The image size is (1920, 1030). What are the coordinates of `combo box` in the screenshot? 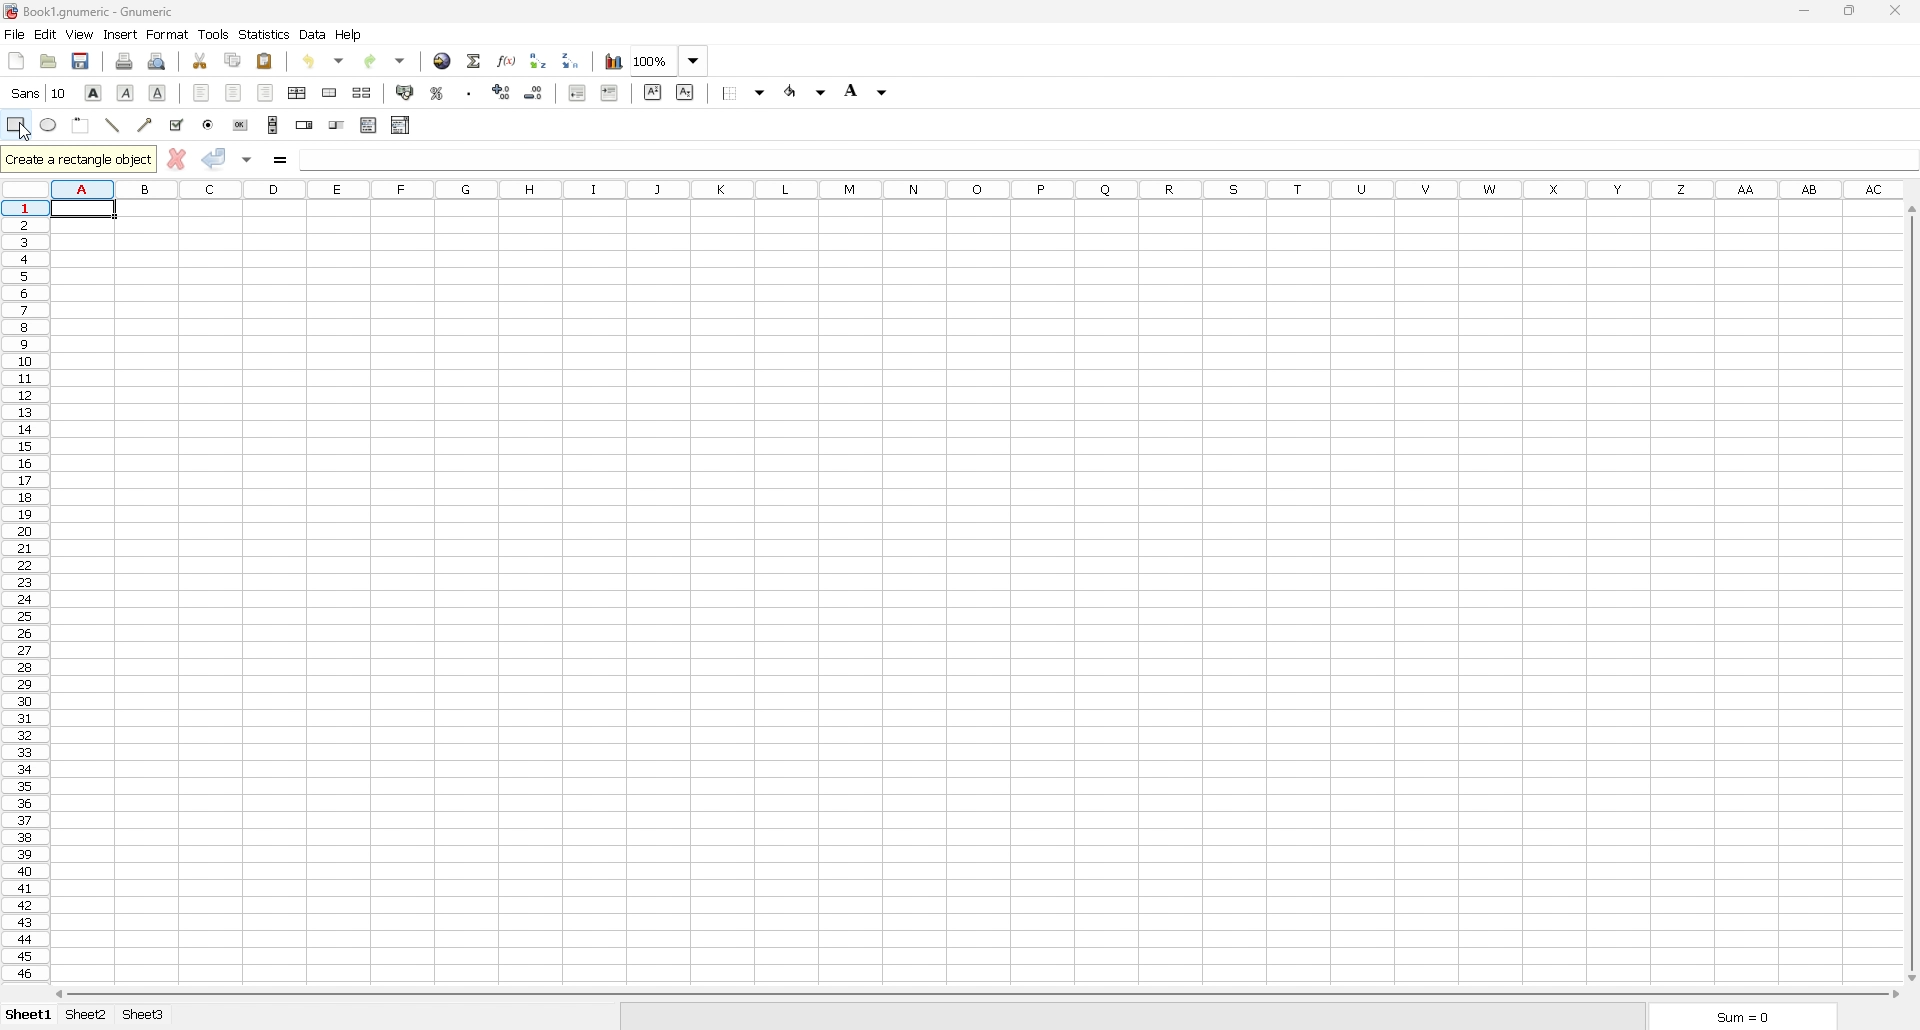 It's located at (401, 125).